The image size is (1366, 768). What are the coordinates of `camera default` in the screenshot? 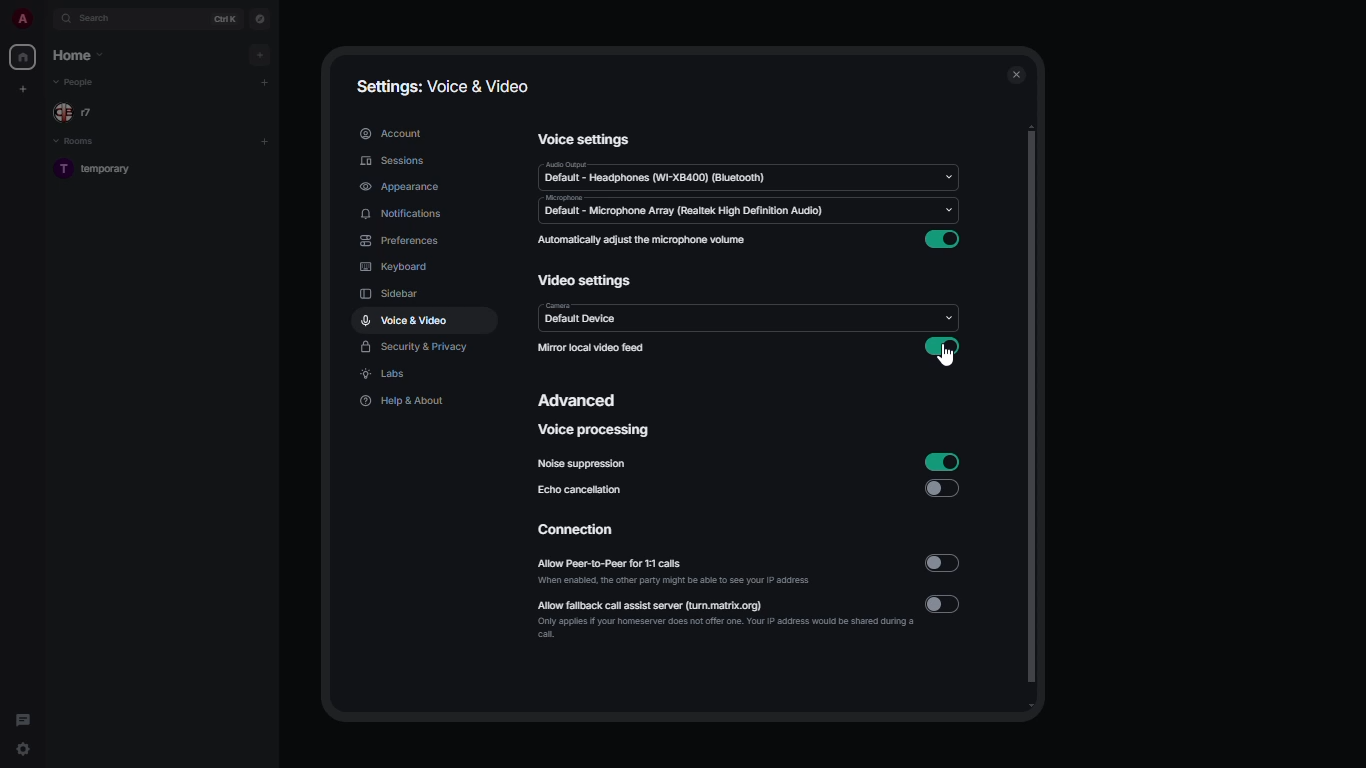 It's located at (581, 314).